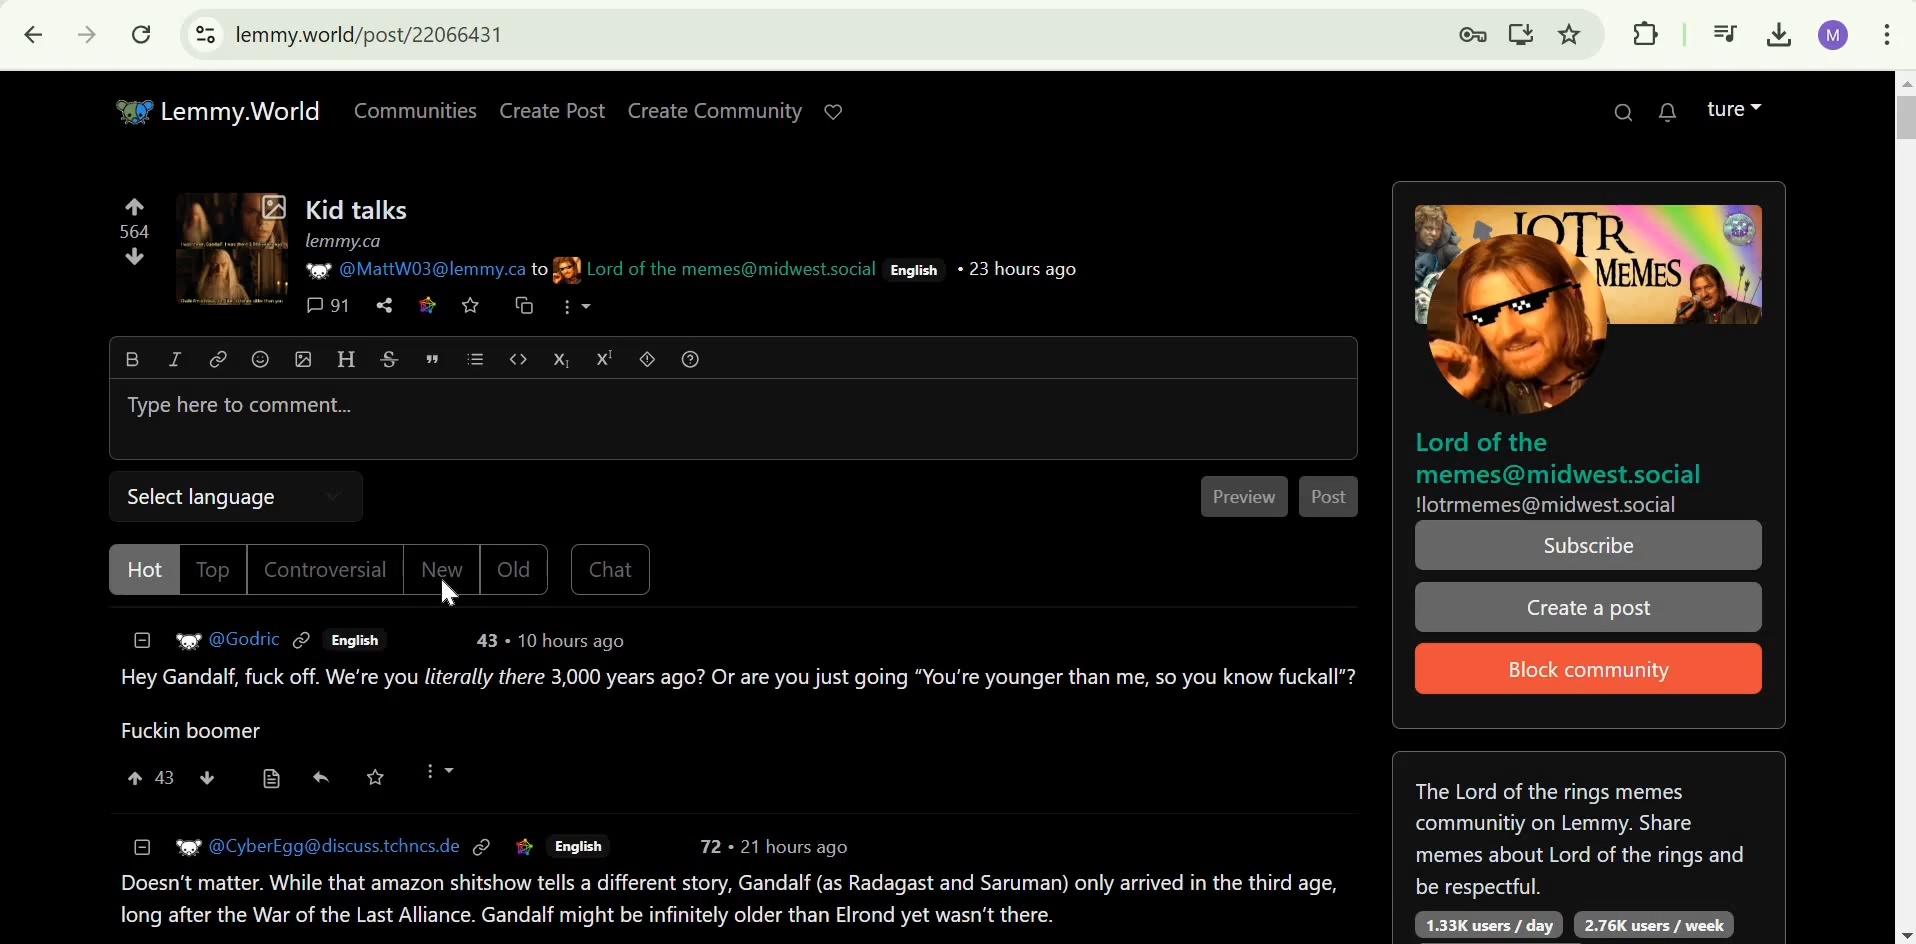 This screenshot has width=1916, height=944. Describe the element at coordinates (1734, 107) in the screenshot. I see `Lemmy Account` at that location.